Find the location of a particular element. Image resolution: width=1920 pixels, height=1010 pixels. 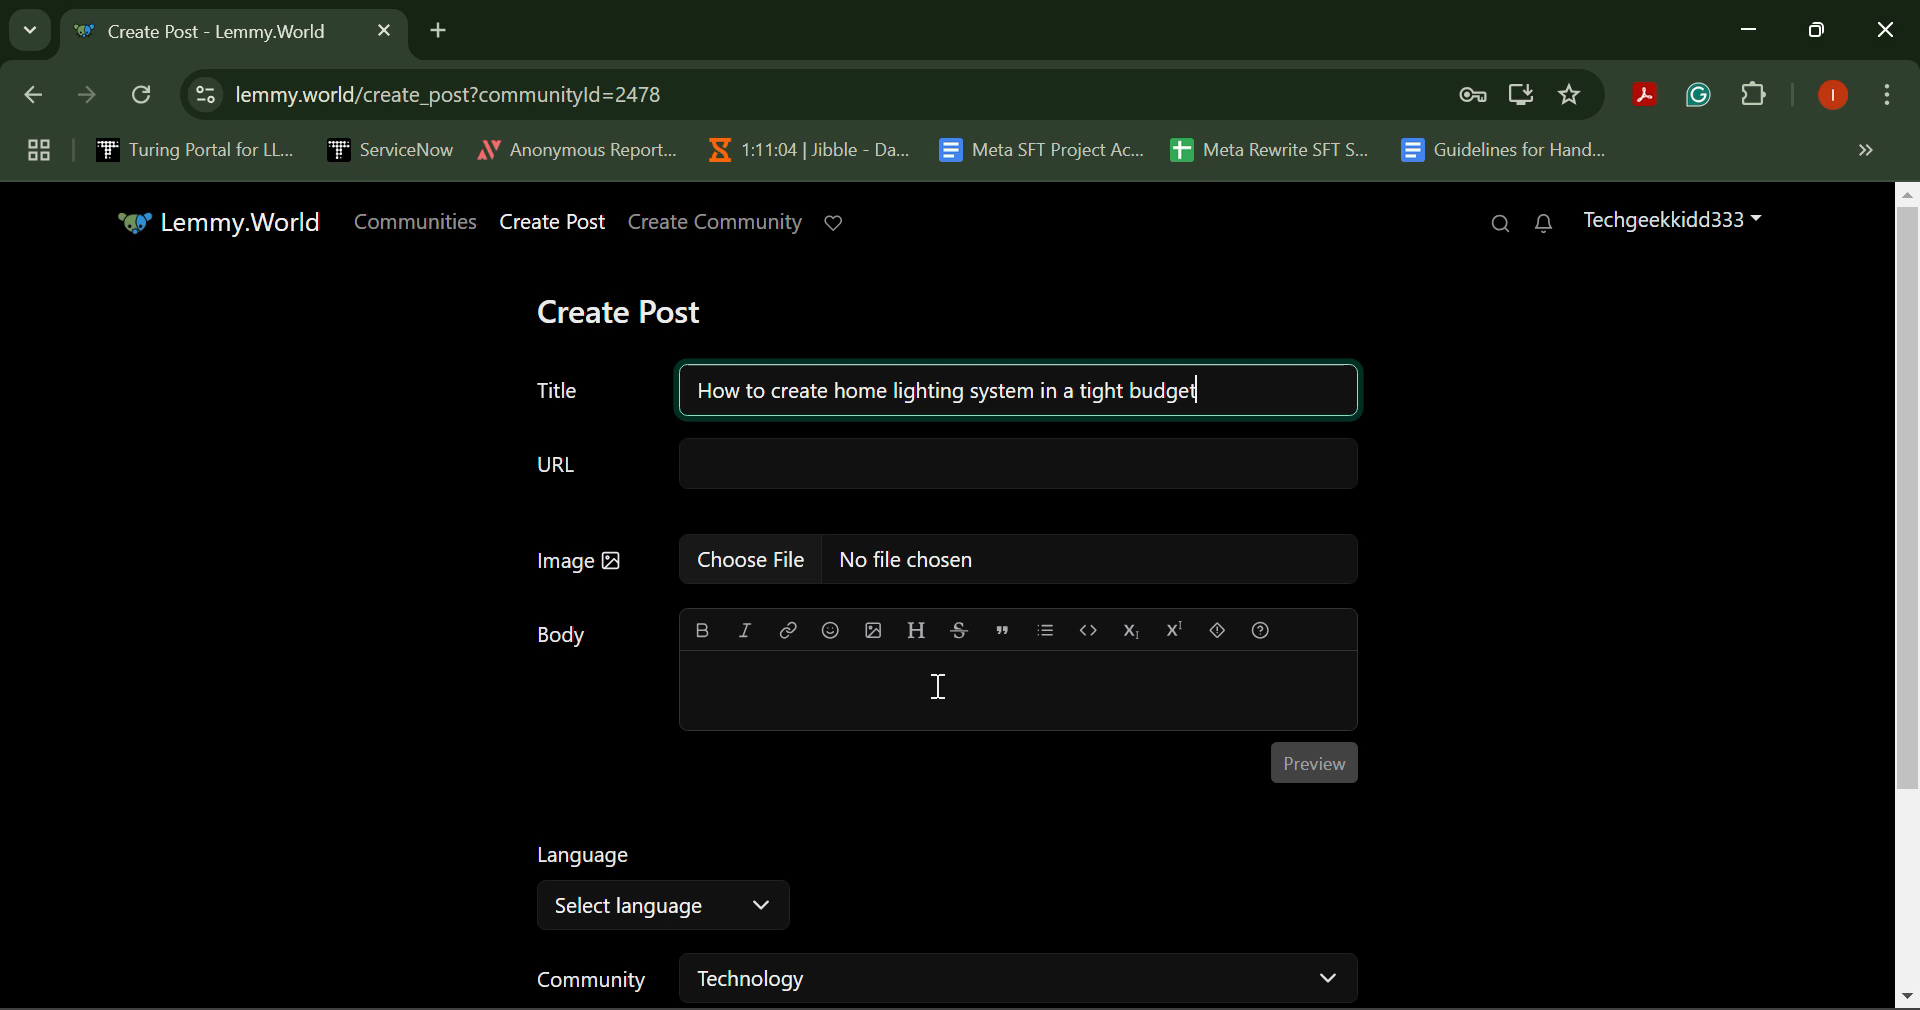

Cursor on Post Text Box is located at coordinates (936, 688).